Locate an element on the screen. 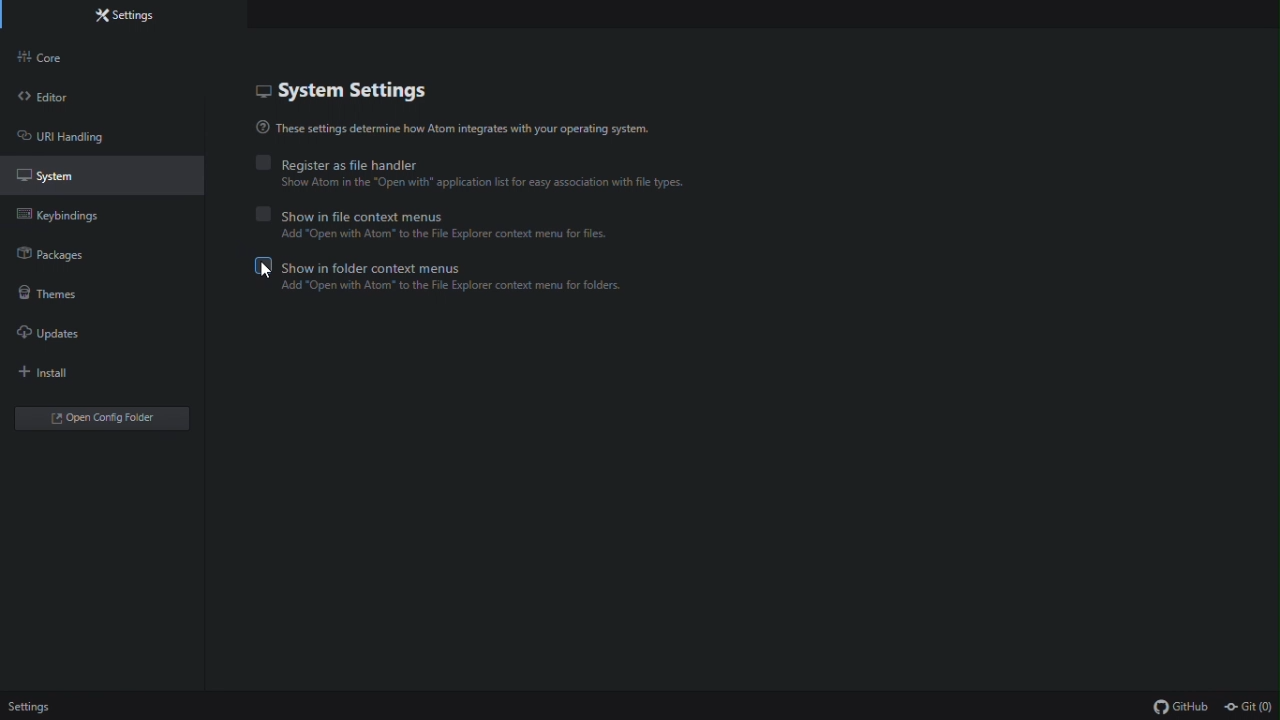  Git is located at coordinates (1250, 707).